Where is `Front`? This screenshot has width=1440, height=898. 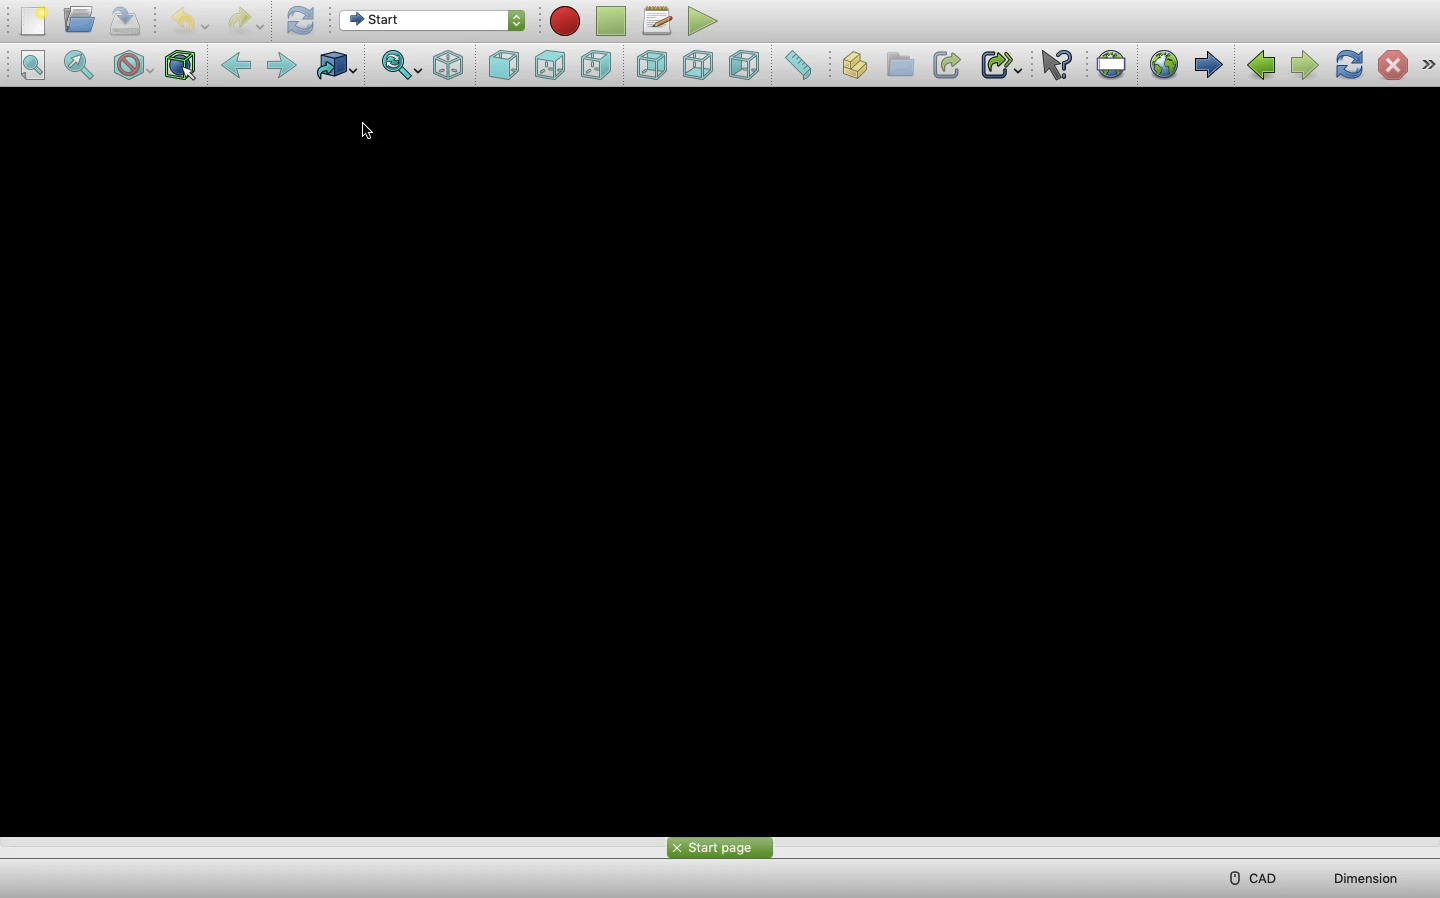
Front is located at coordinates (503, 66).